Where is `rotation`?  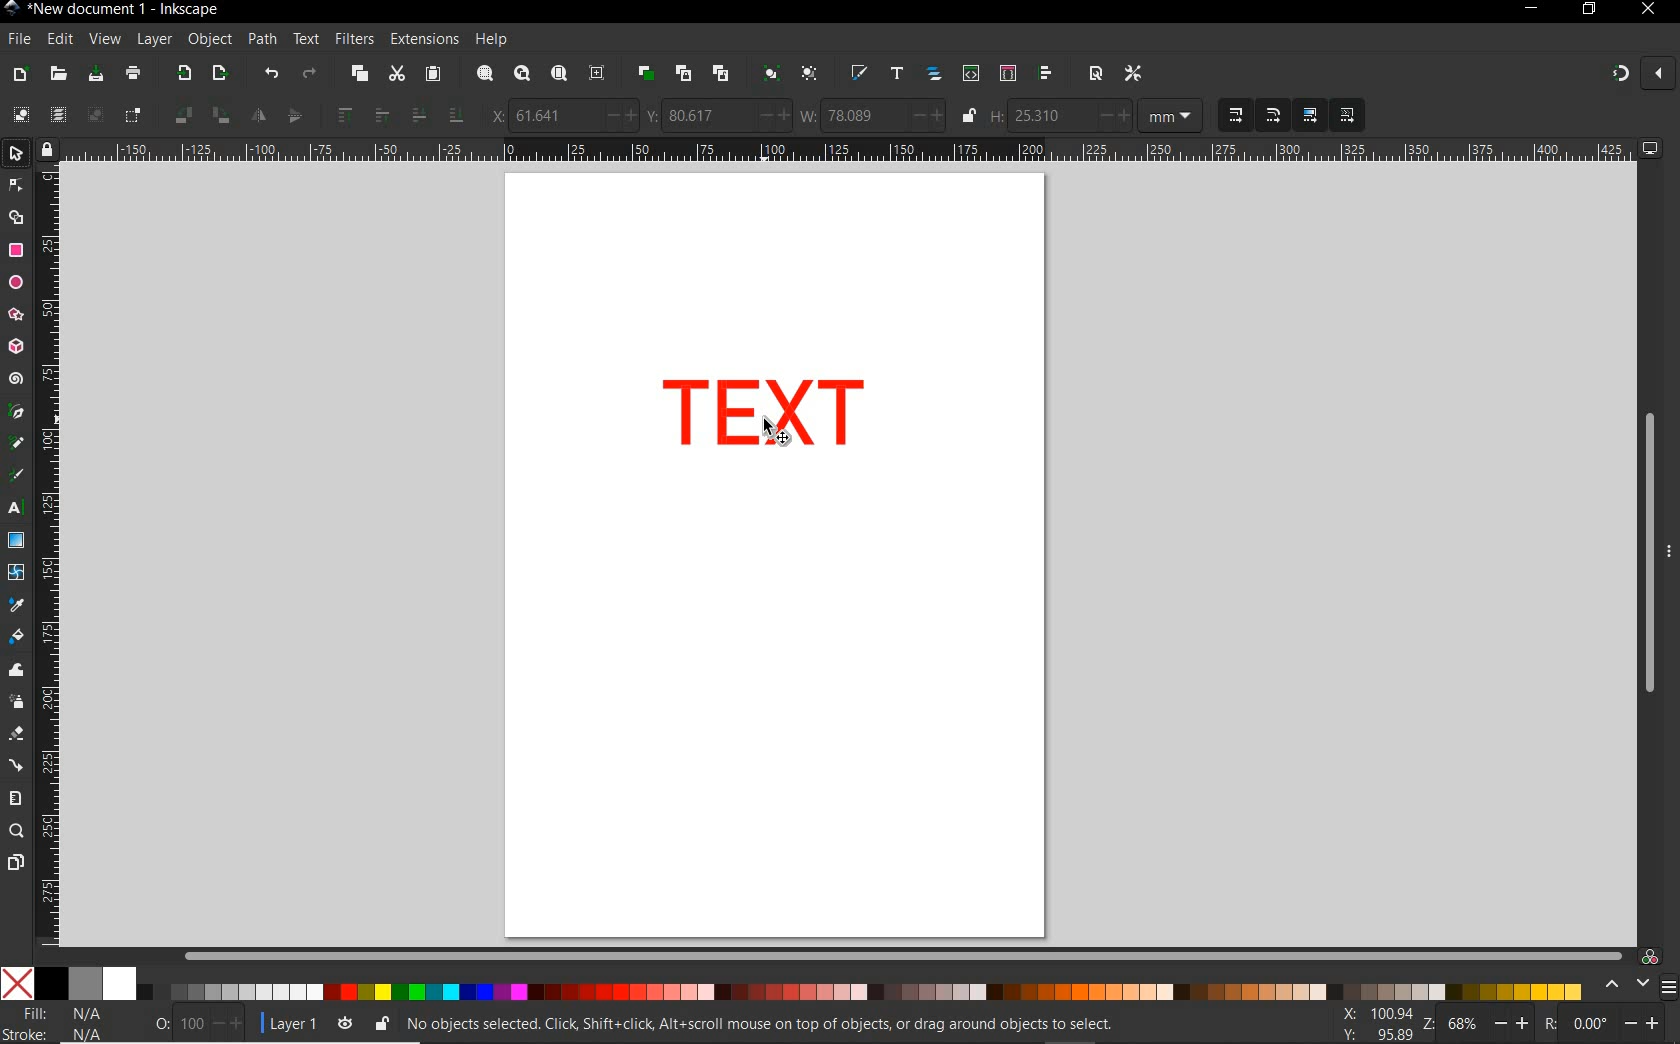 rotation is located at coordinates (1604, 1022).